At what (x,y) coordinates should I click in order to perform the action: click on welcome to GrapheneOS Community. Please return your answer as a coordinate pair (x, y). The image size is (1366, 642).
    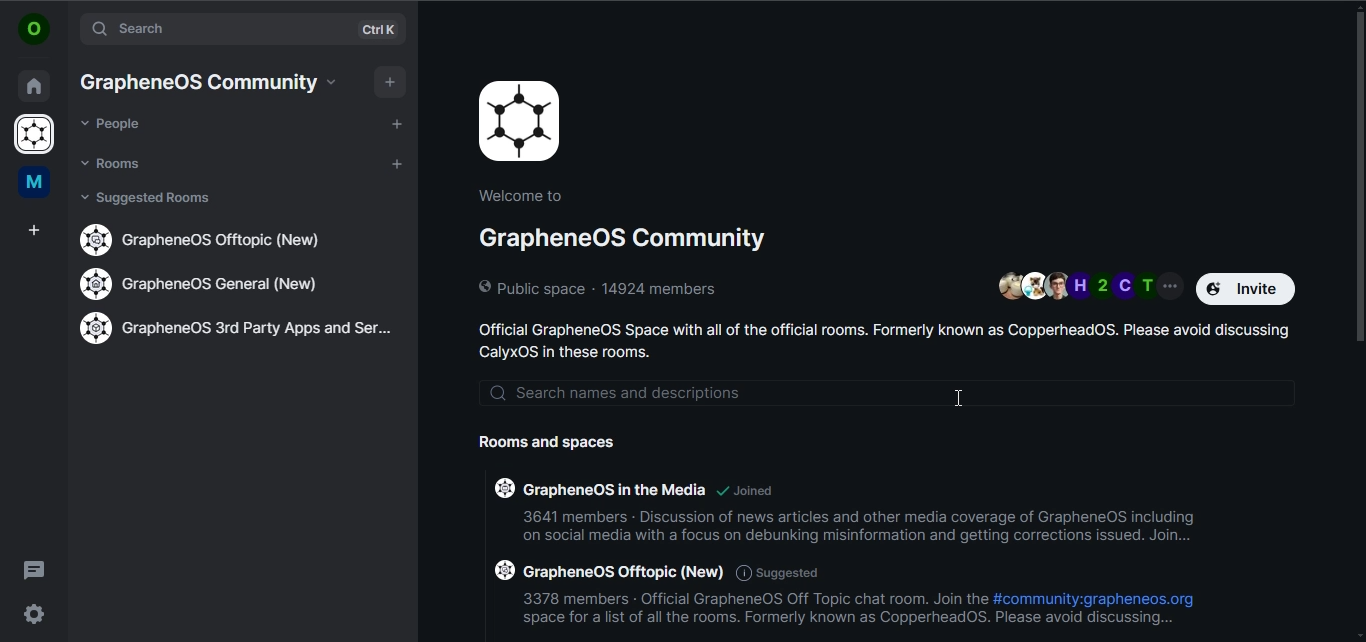
    Looking at the image, I should click on (627, 219).